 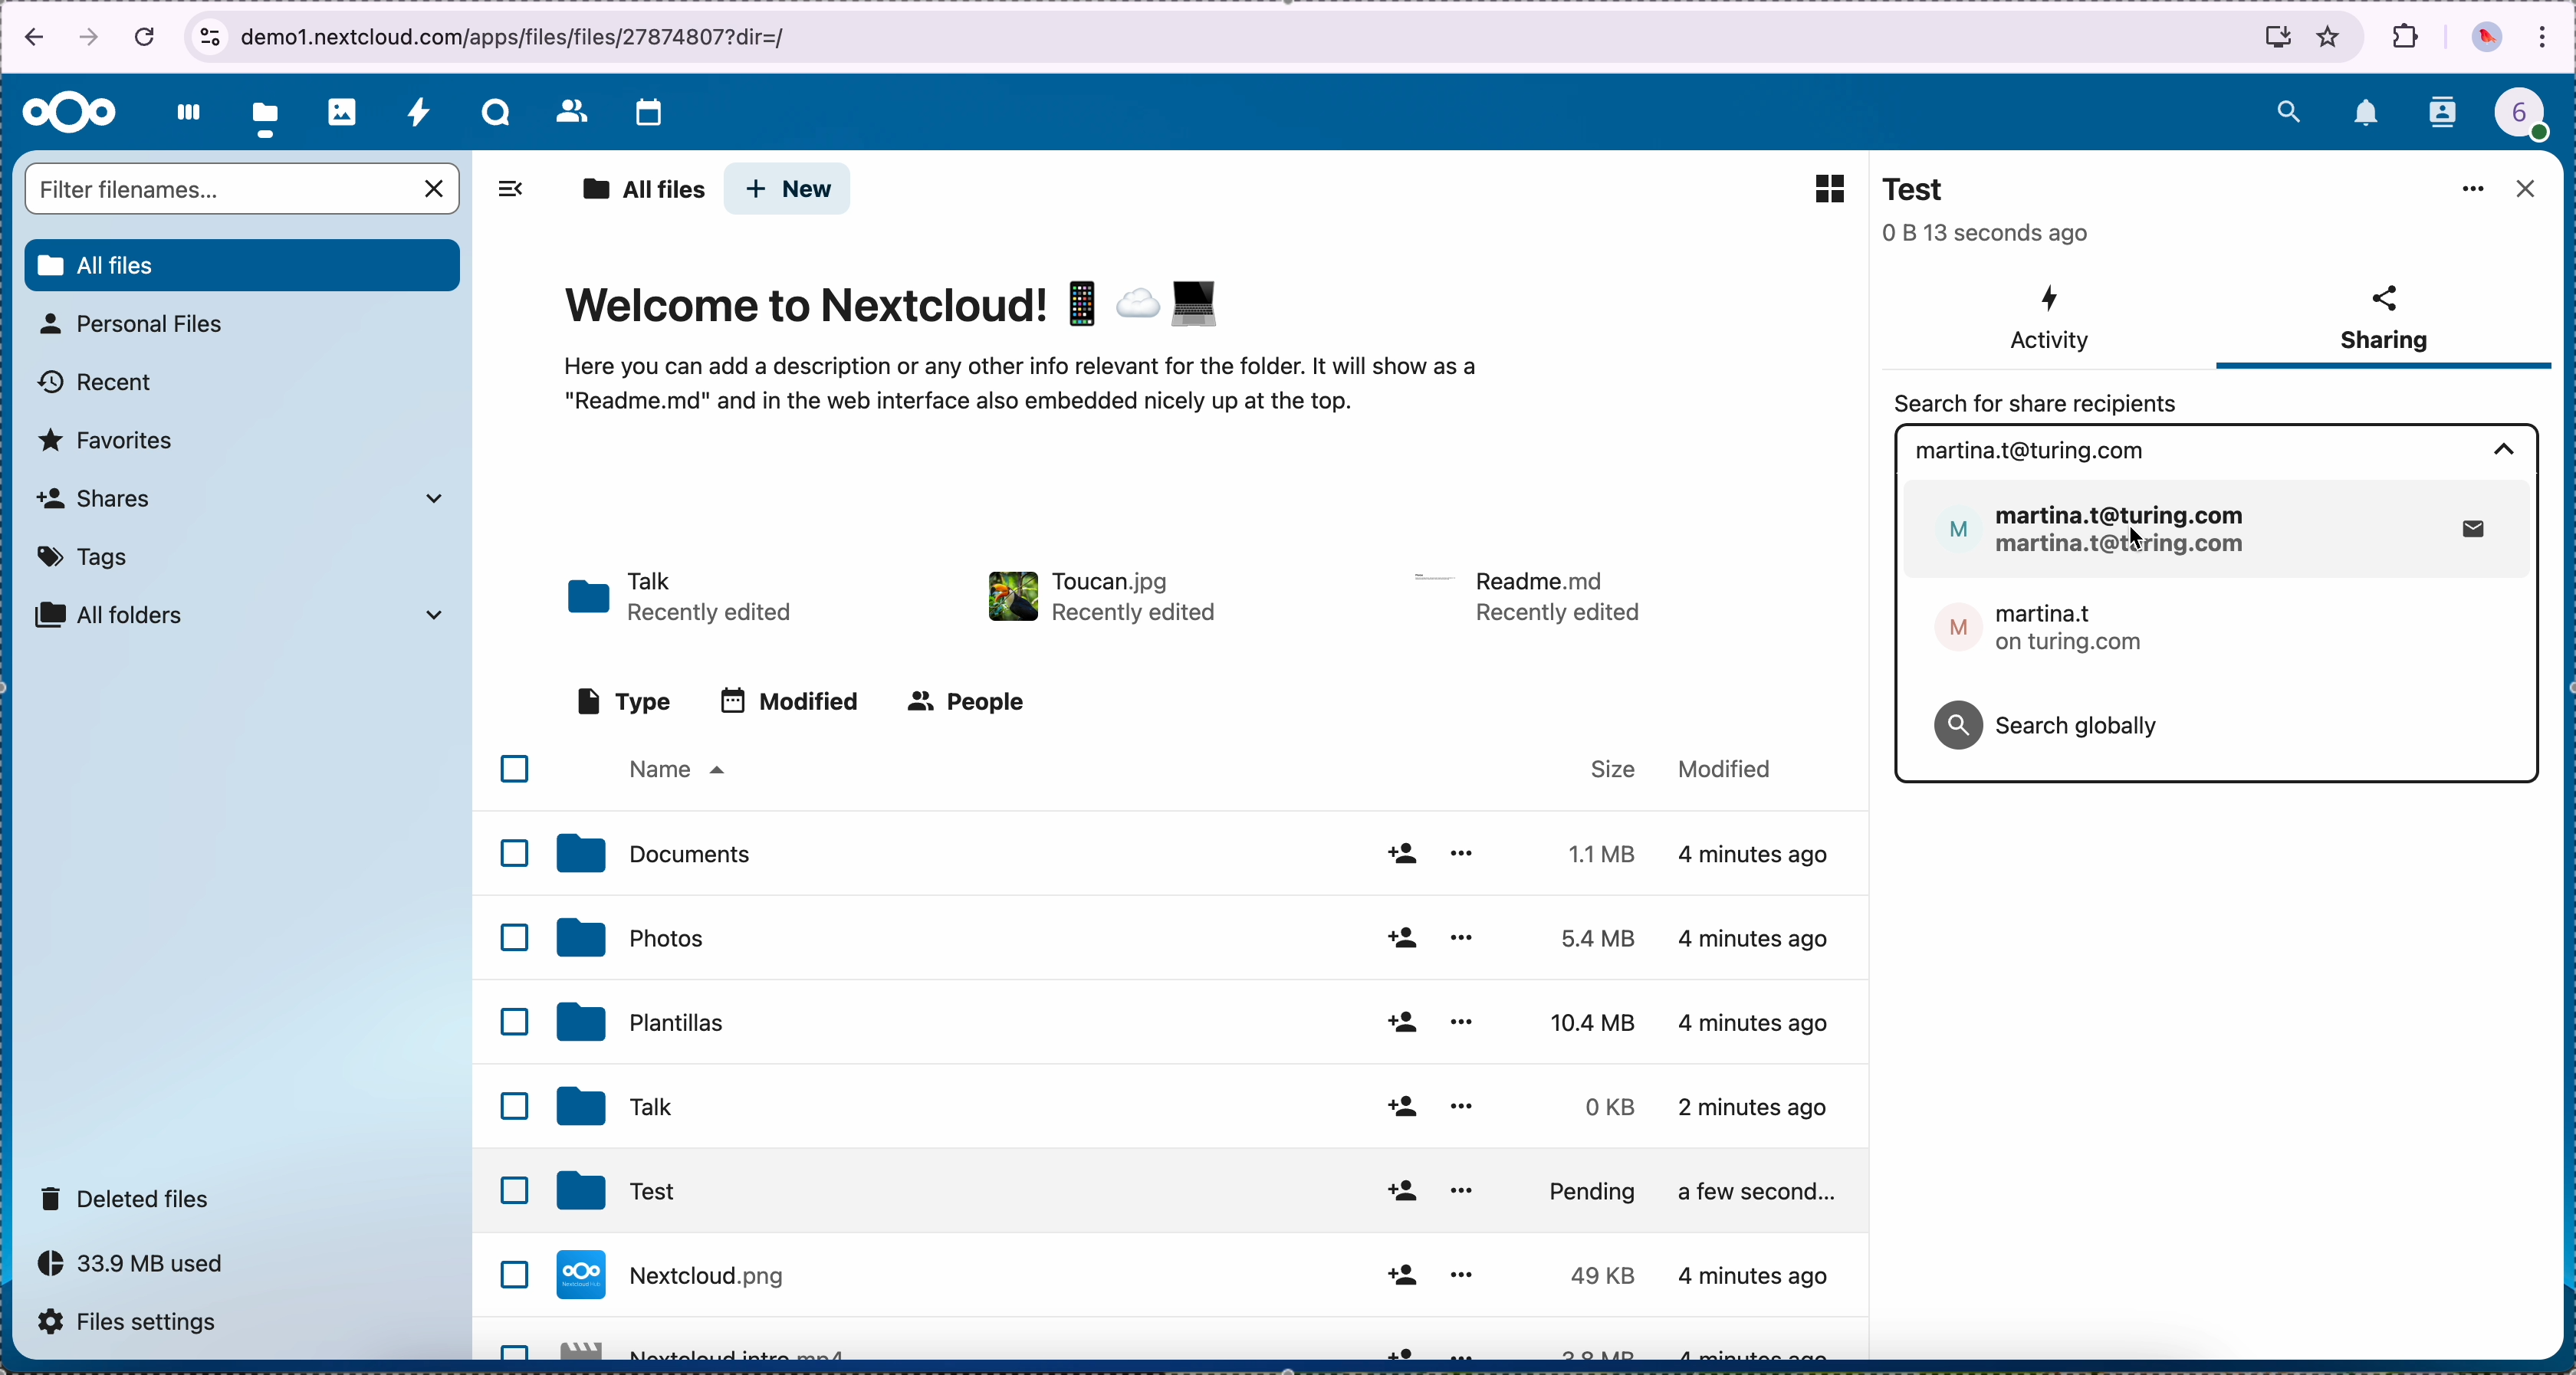 I want to click on profile, so click(x=2534, y=119).